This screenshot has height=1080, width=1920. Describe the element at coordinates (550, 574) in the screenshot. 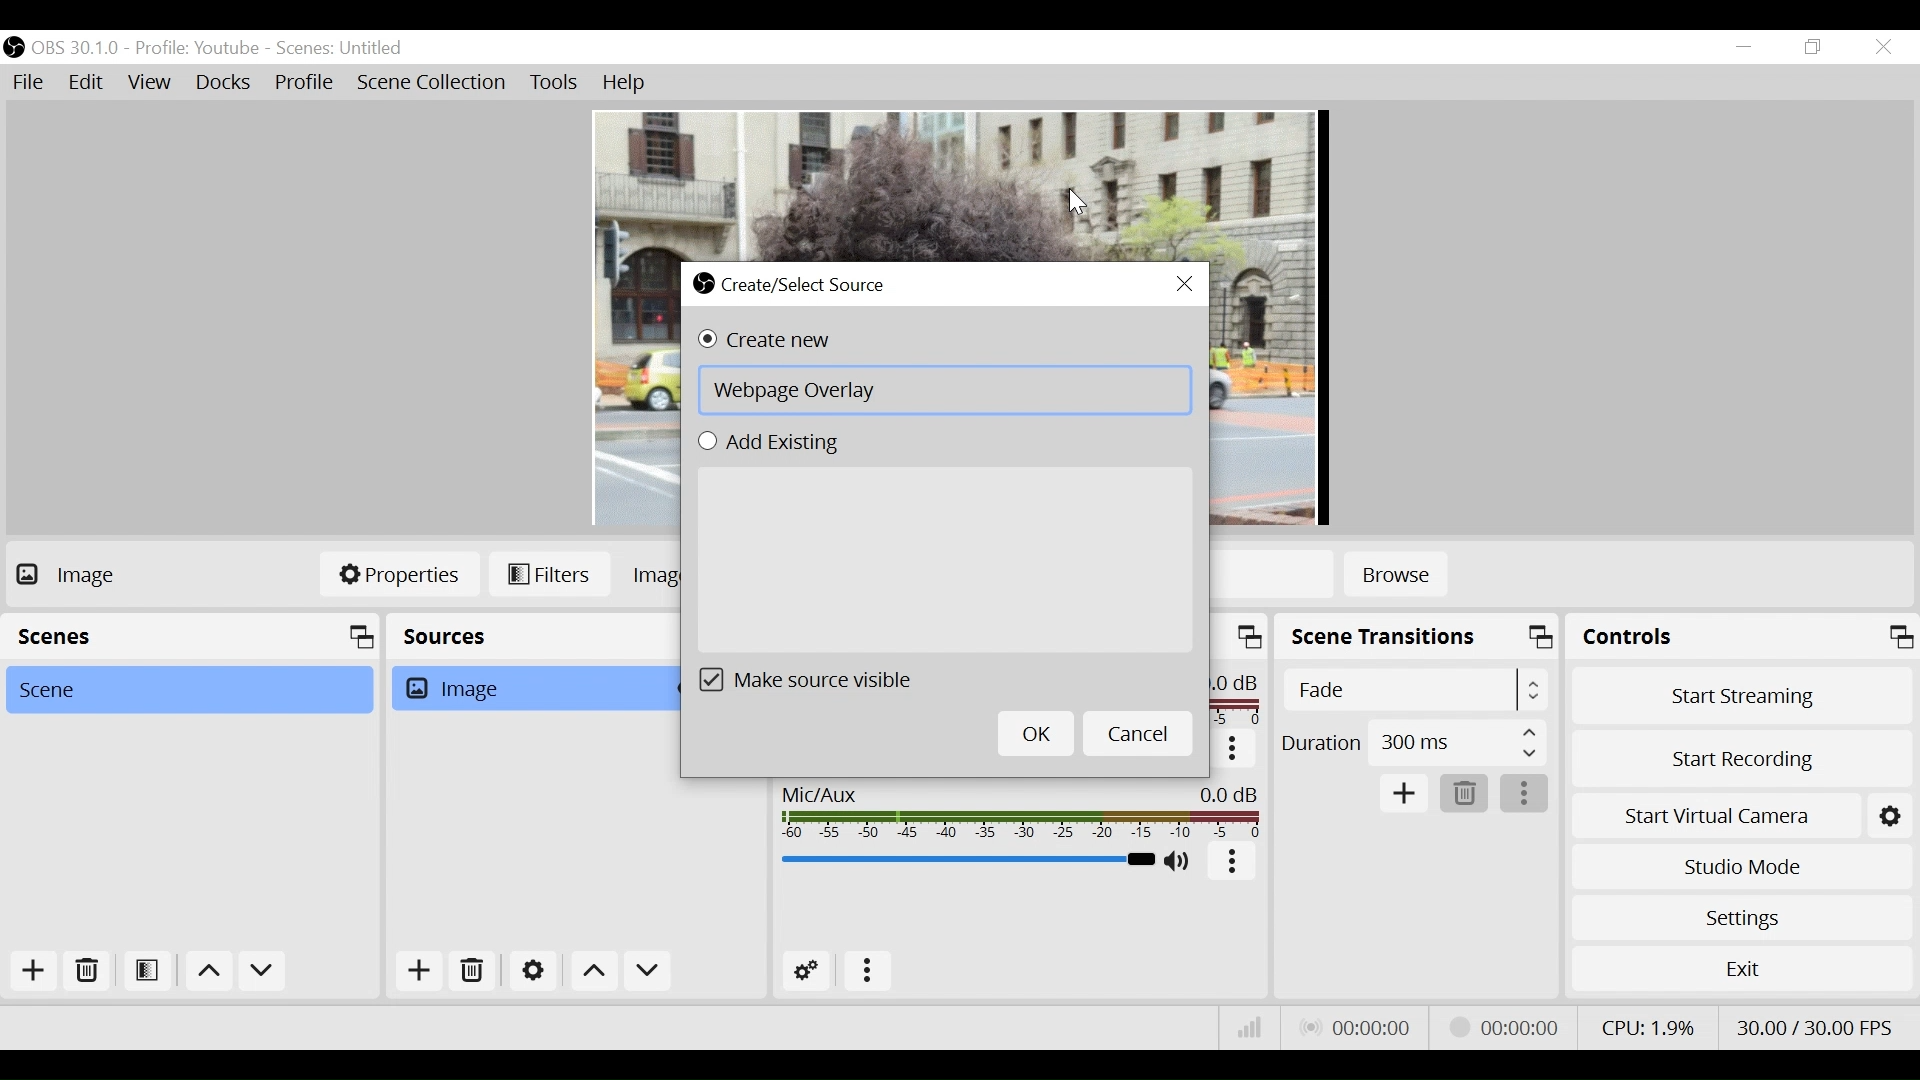

I see `Filters` at that location.